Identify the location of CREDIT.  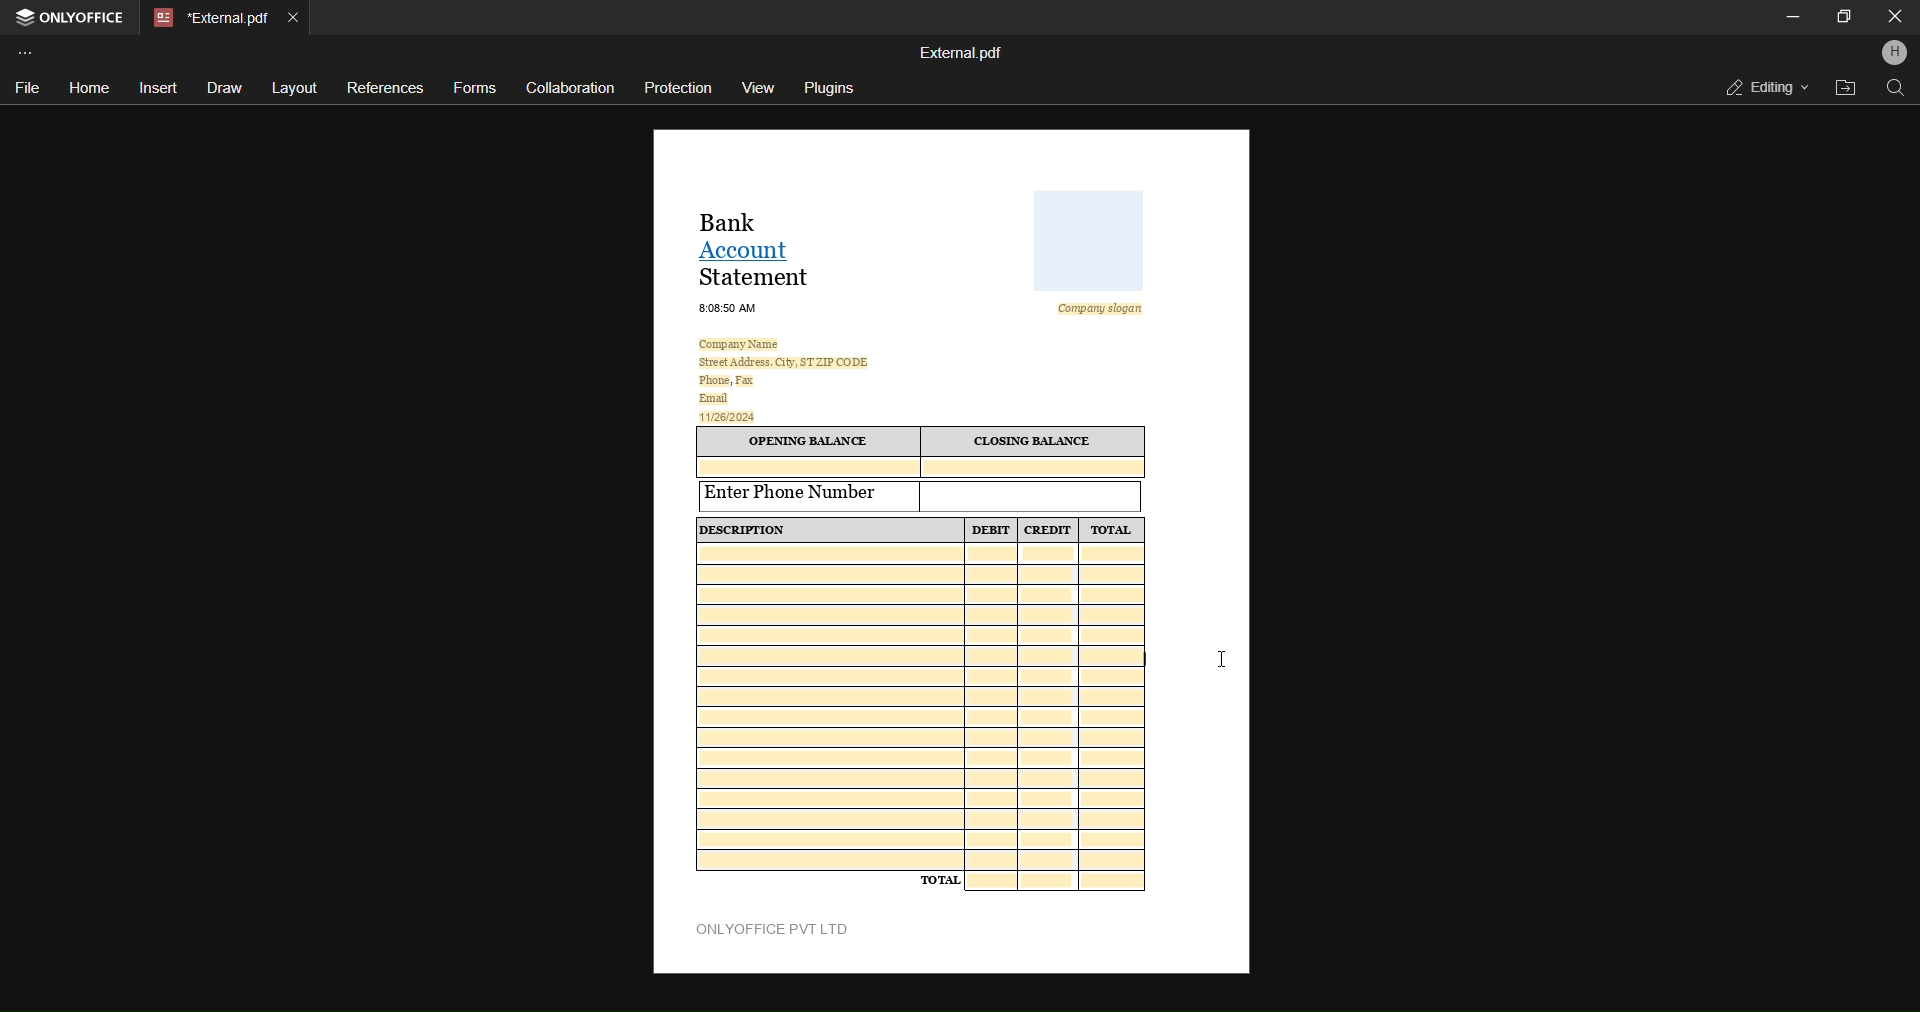
(1048, 531).